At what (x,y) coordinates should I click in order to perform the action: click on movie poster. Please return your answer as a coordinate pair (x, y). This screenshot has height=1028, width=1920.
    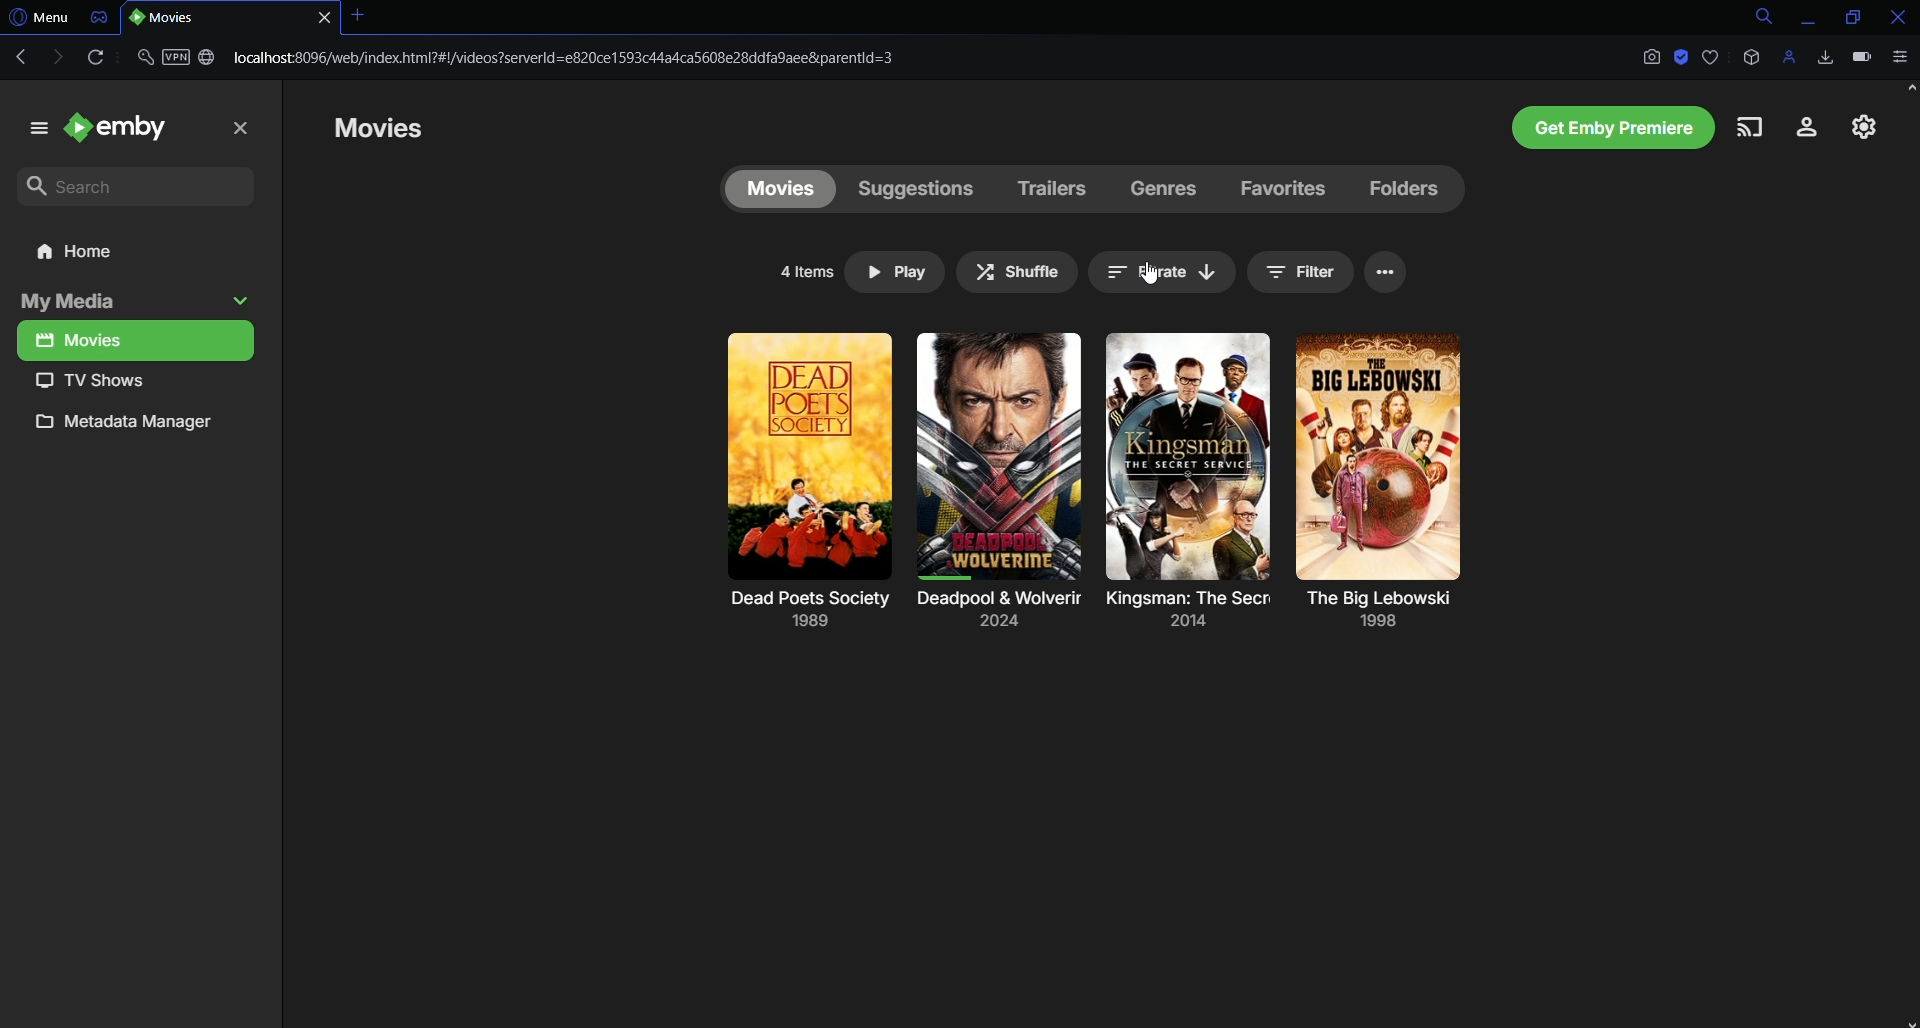
    Looking at the image, I should click on (995, 457).